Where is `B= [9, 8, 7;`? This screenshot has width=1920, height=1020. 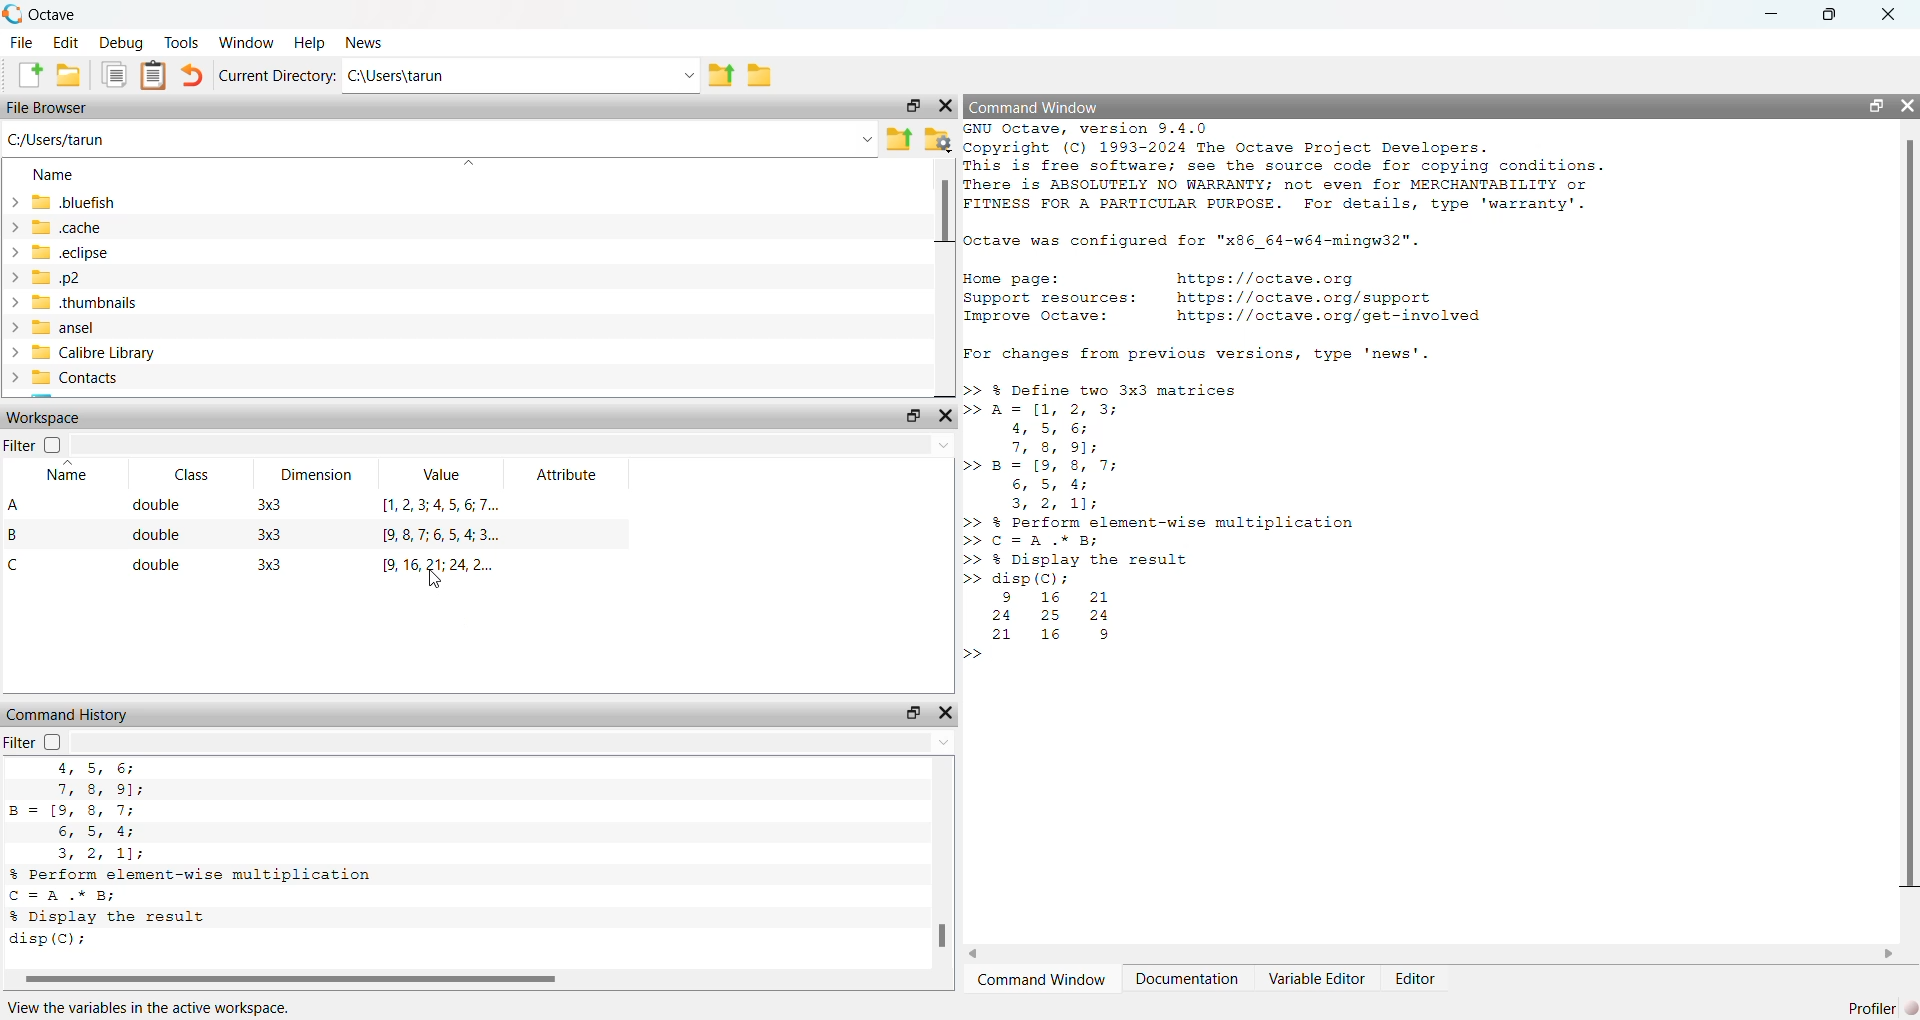 B= [9, 8, 7; is located at coordinates (76, 812).